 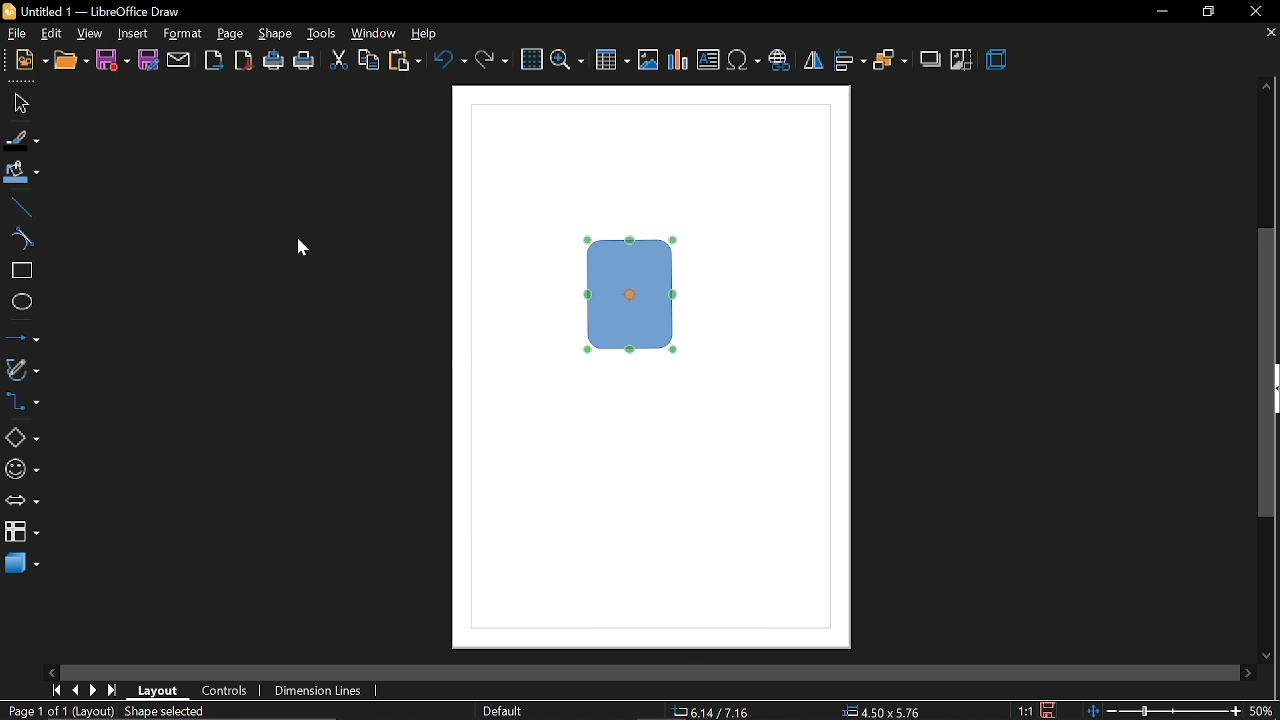 What do you see at coordinates (93, 11) in the screenshot?
I see `current window` at bounding box center [93, 11].